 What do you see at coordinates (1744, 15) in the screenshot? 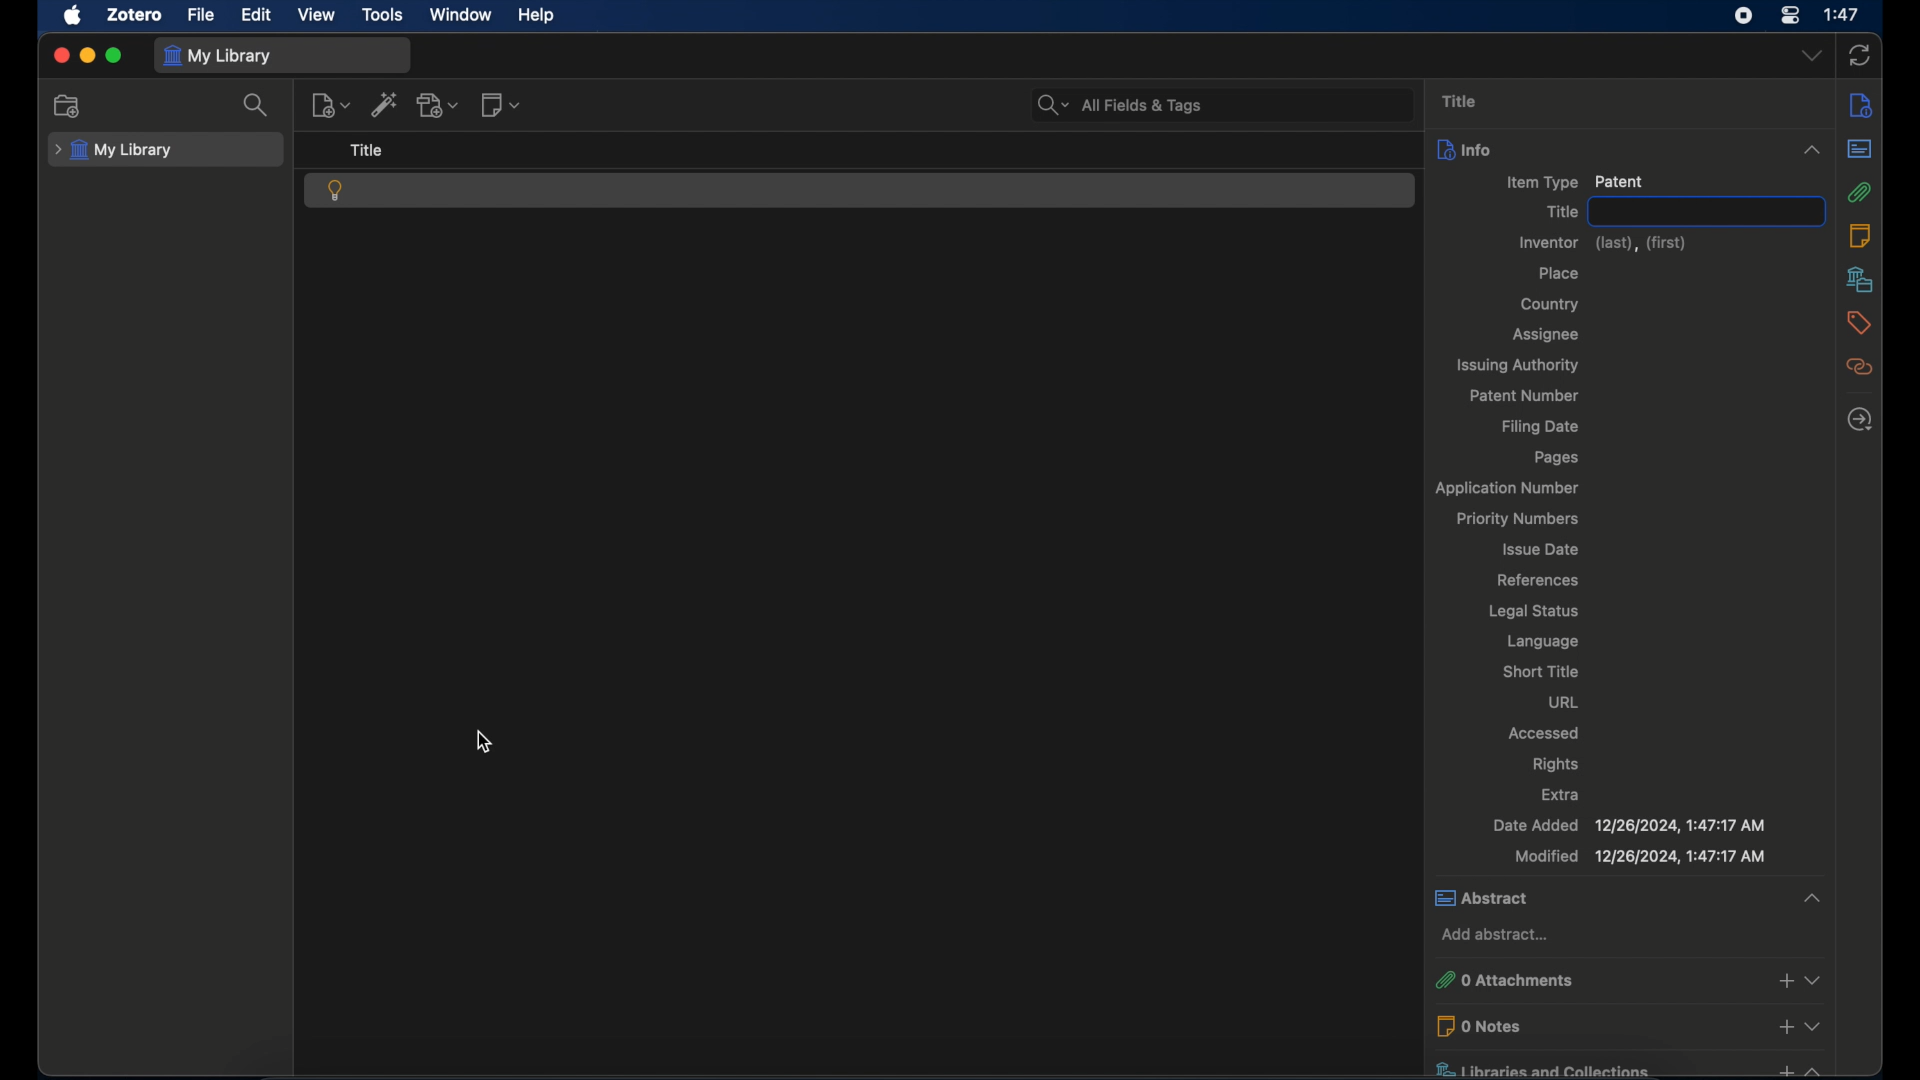
I see `screen recorder` at bounding box center [1744, 15].